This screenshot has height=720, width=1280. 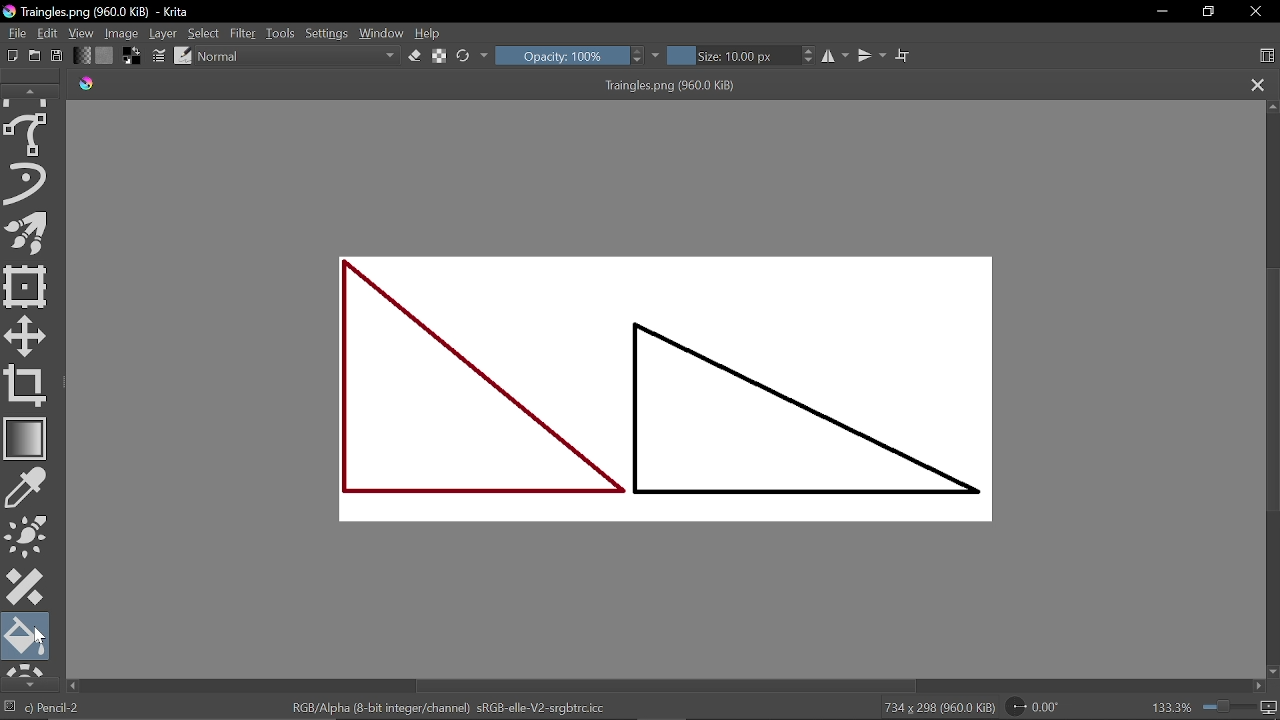 What do you see at coordinates (26, 587) in the screenshot?
I see `Smart patch tool` at bounding box center [26, 587].